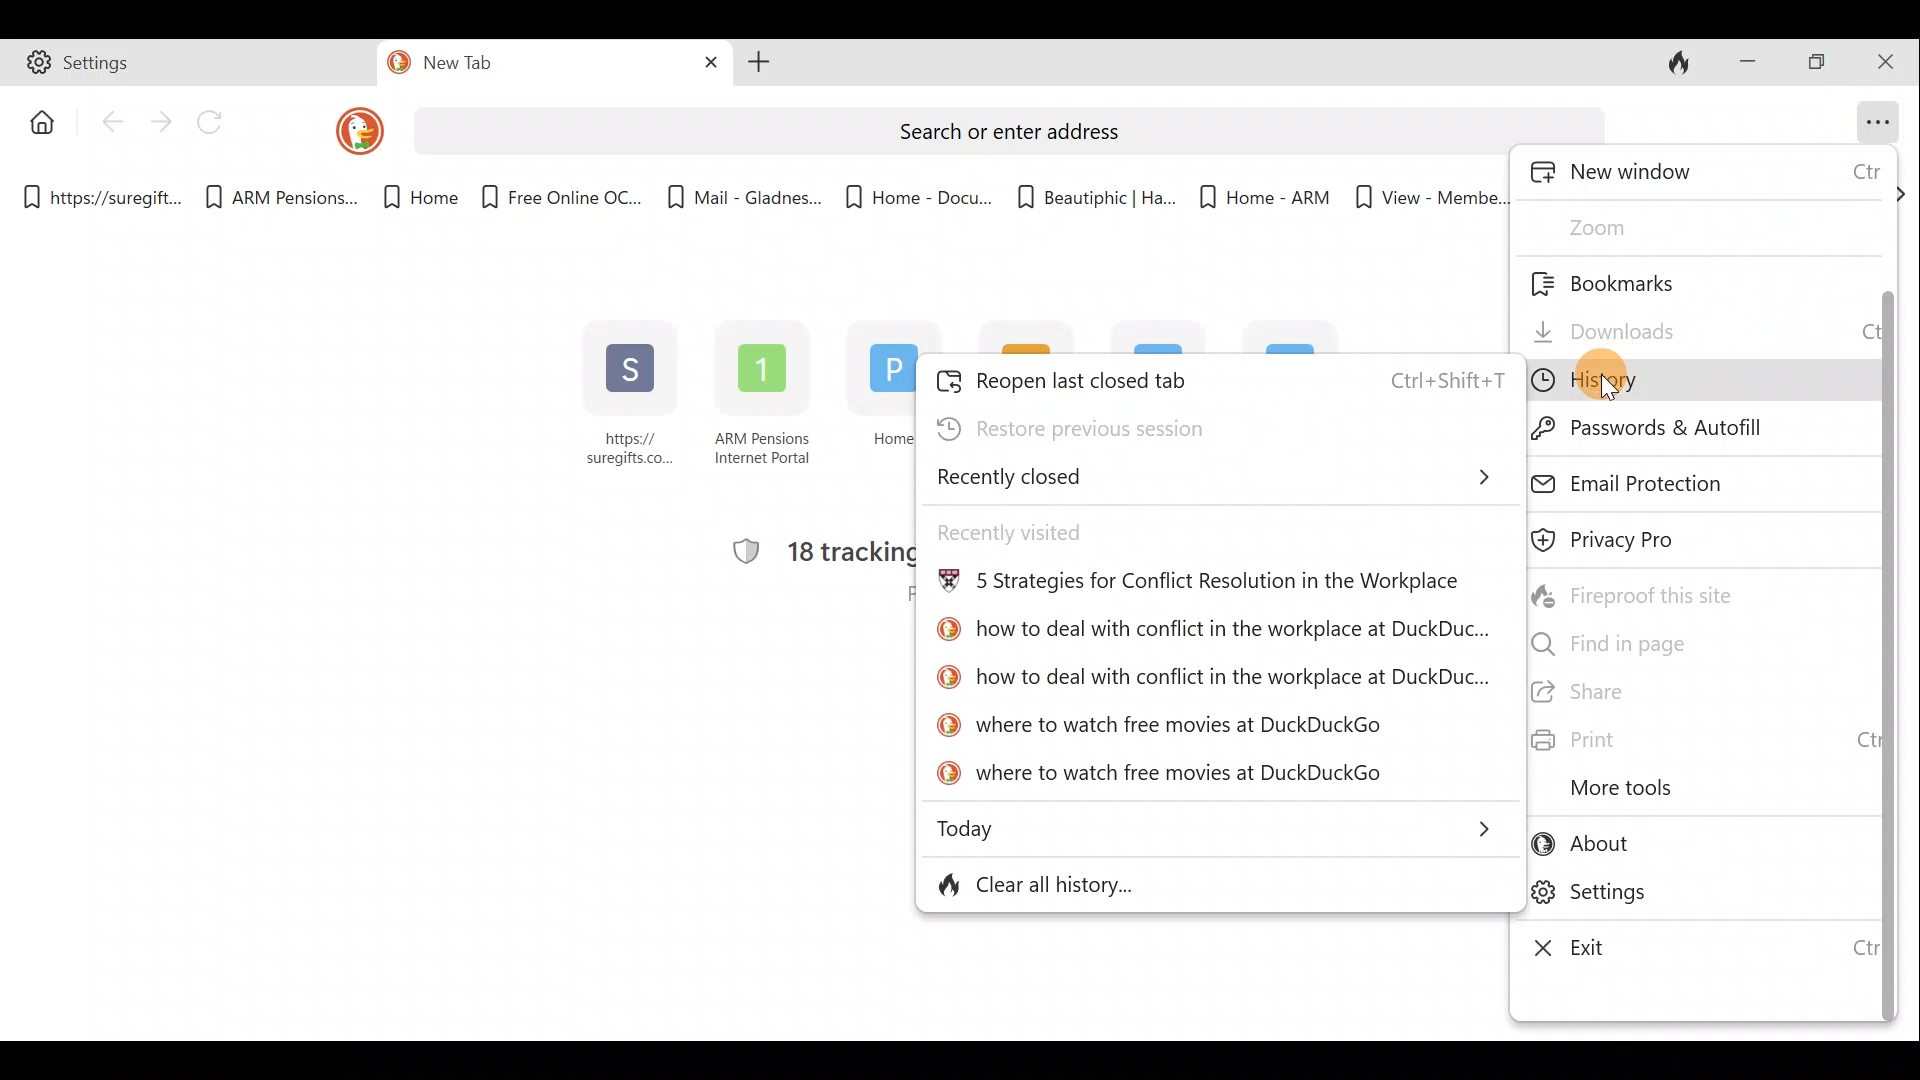  I want to click on Back, so click(111, 127).